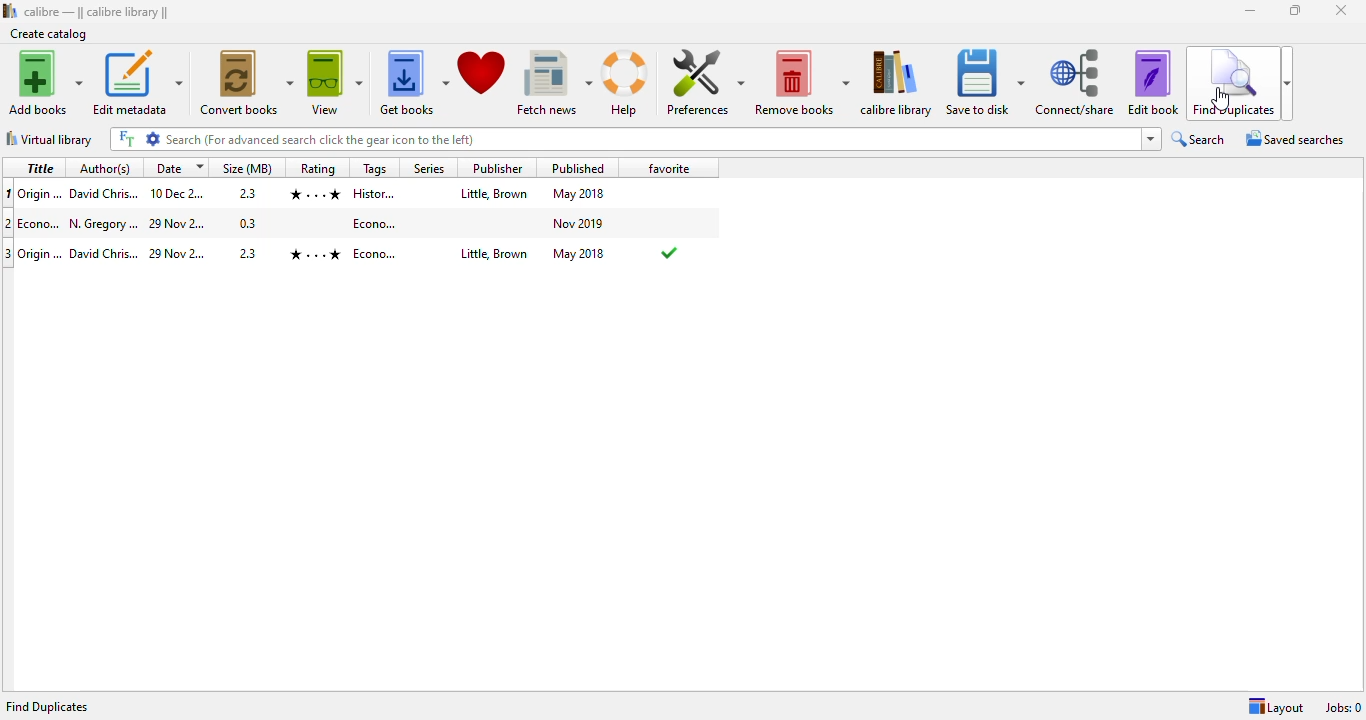 The width and height of the screenshot is (1366, 720). What do you see at coordinates (318, 168) in the screenshot?
I see `rating` at bounding box center [318, 168].